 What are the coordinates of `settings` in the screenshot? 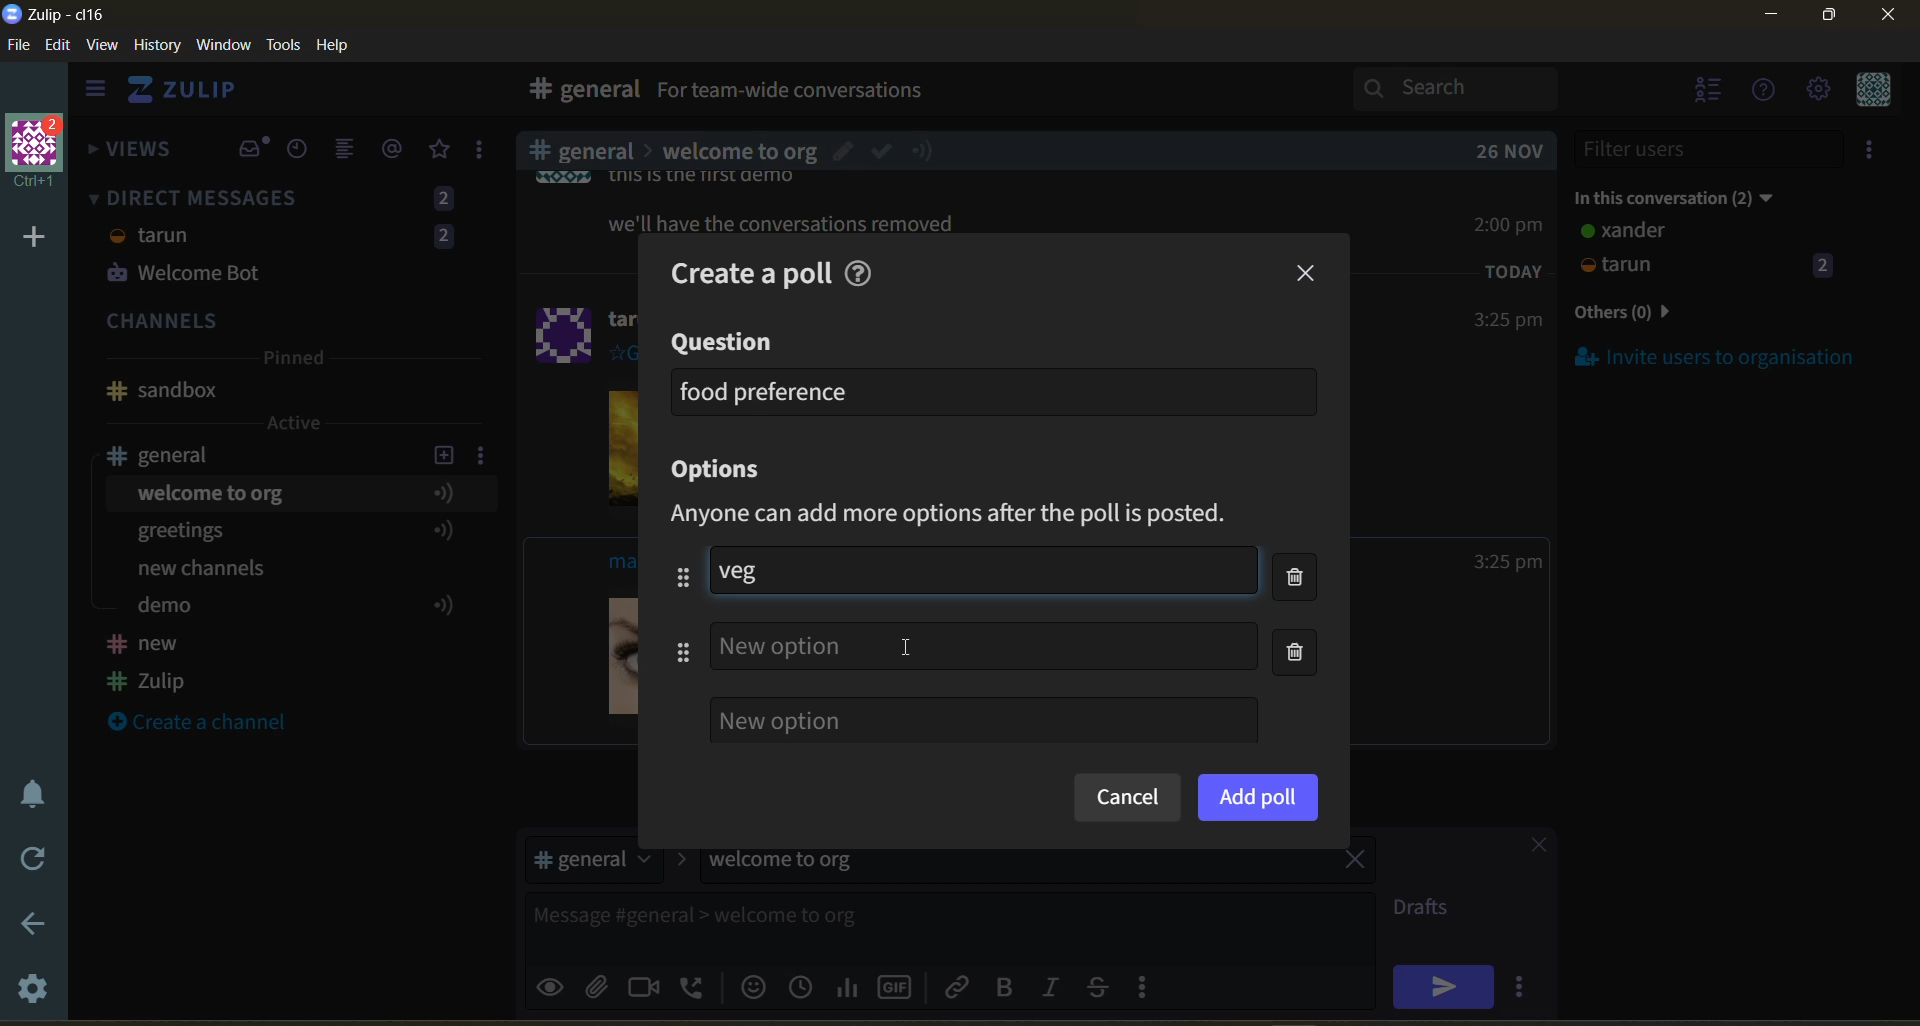 It's located at (35, 992).